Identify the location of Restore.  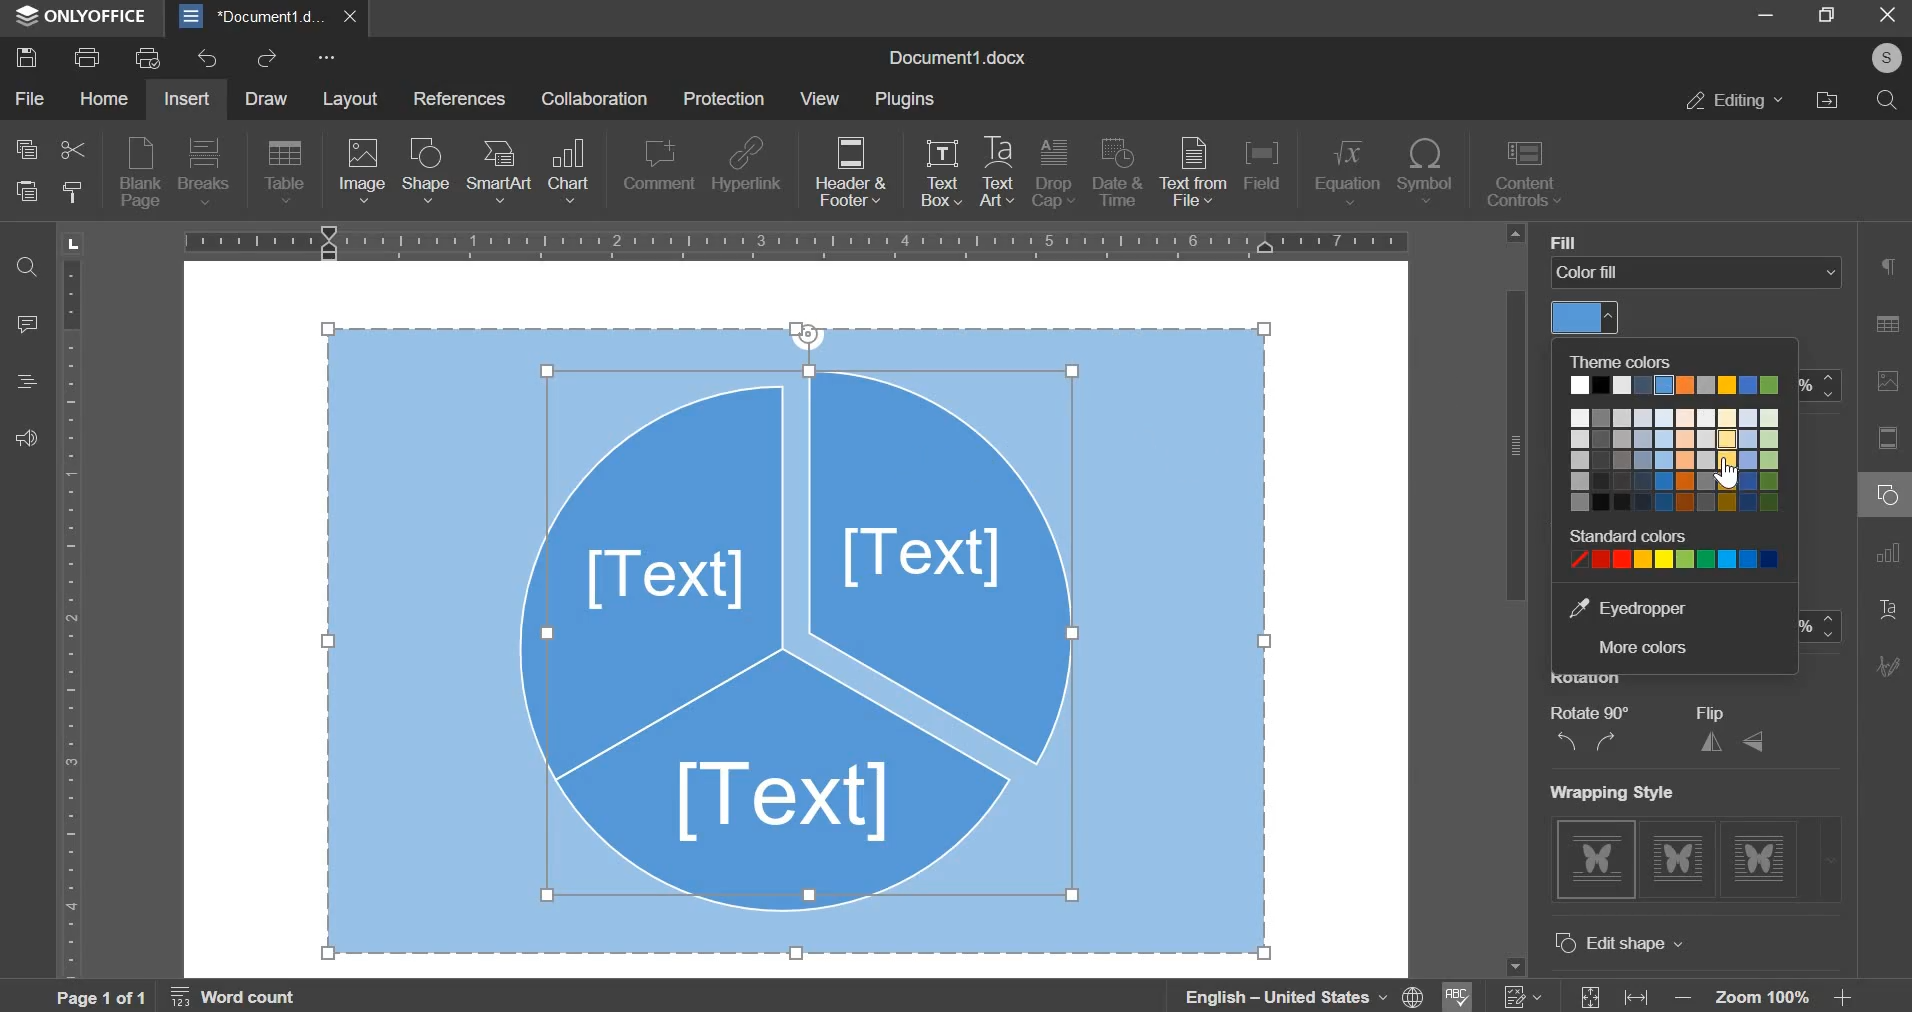
(1823, 17).